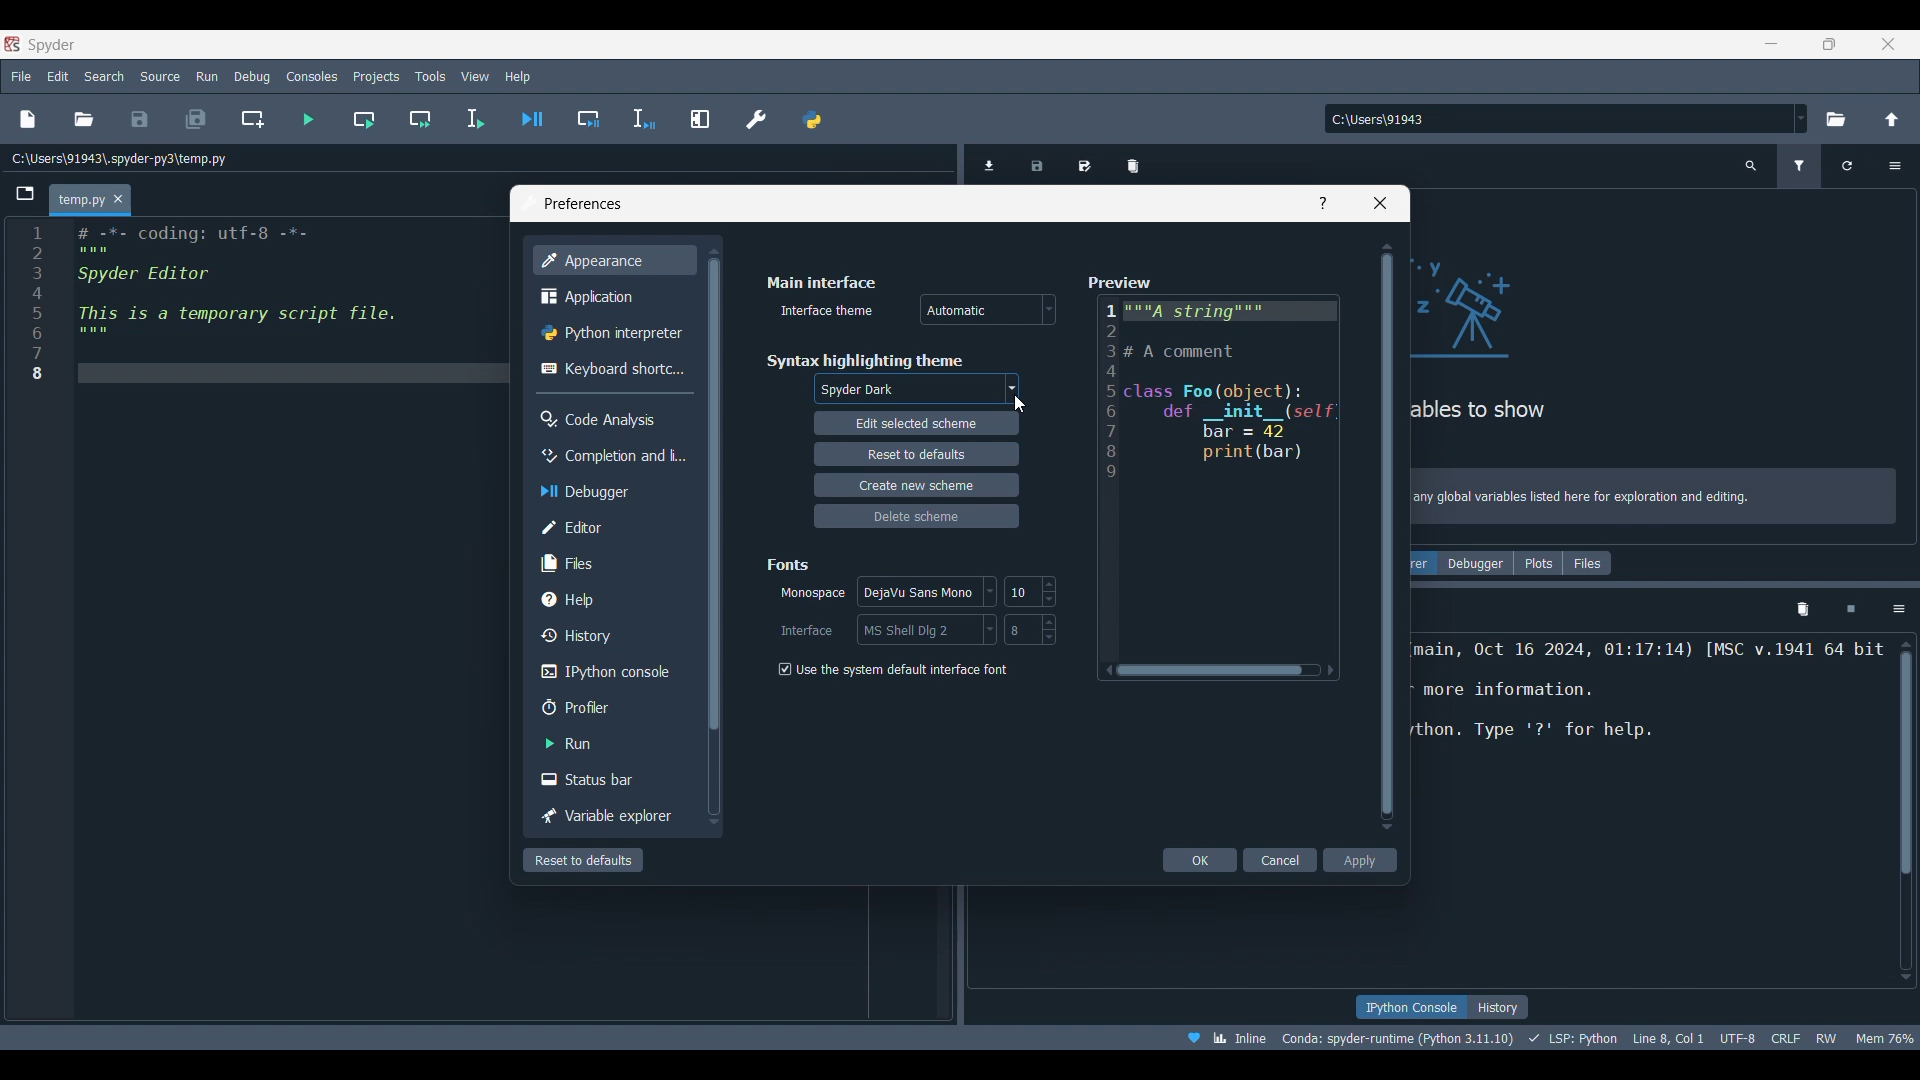  Describe the element at coordinates (992, 165) in the screenshot. I see `Import data` at that location.